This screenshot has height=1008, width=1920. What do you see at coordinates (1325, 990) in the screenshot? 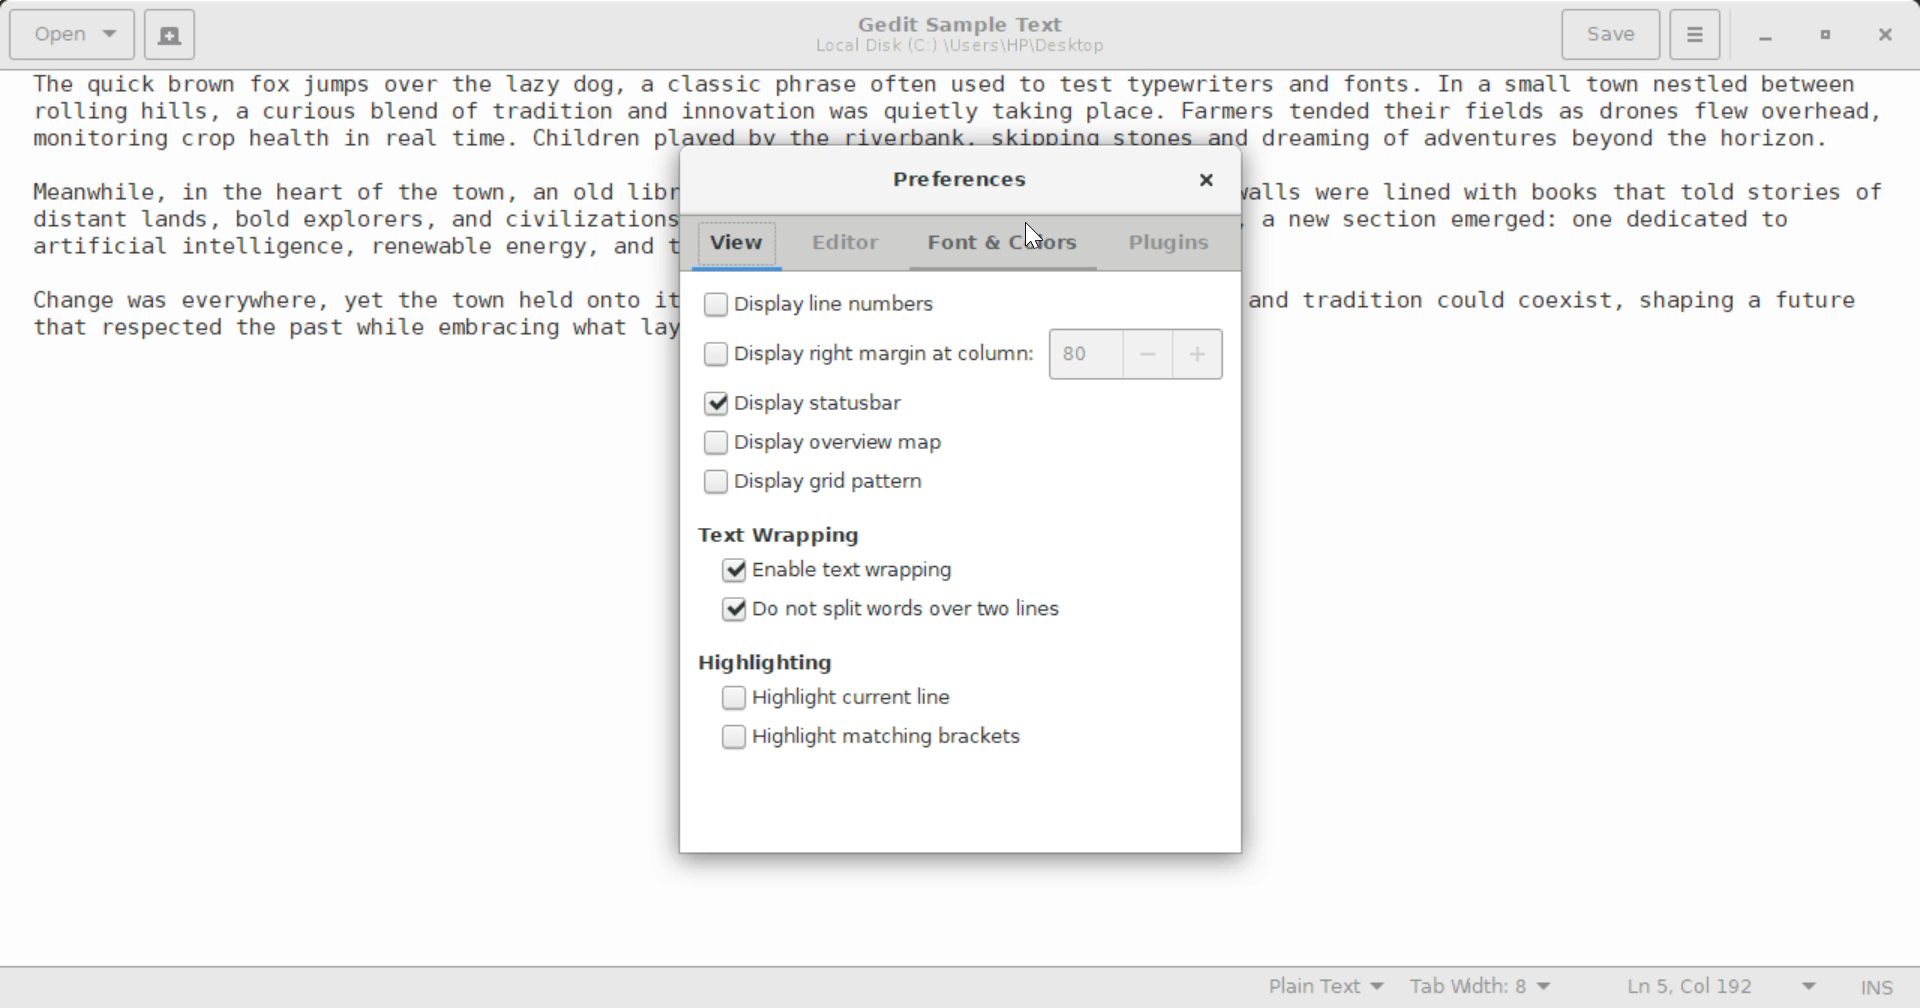
I see `Text Language` at bounding box center [1325, 990].